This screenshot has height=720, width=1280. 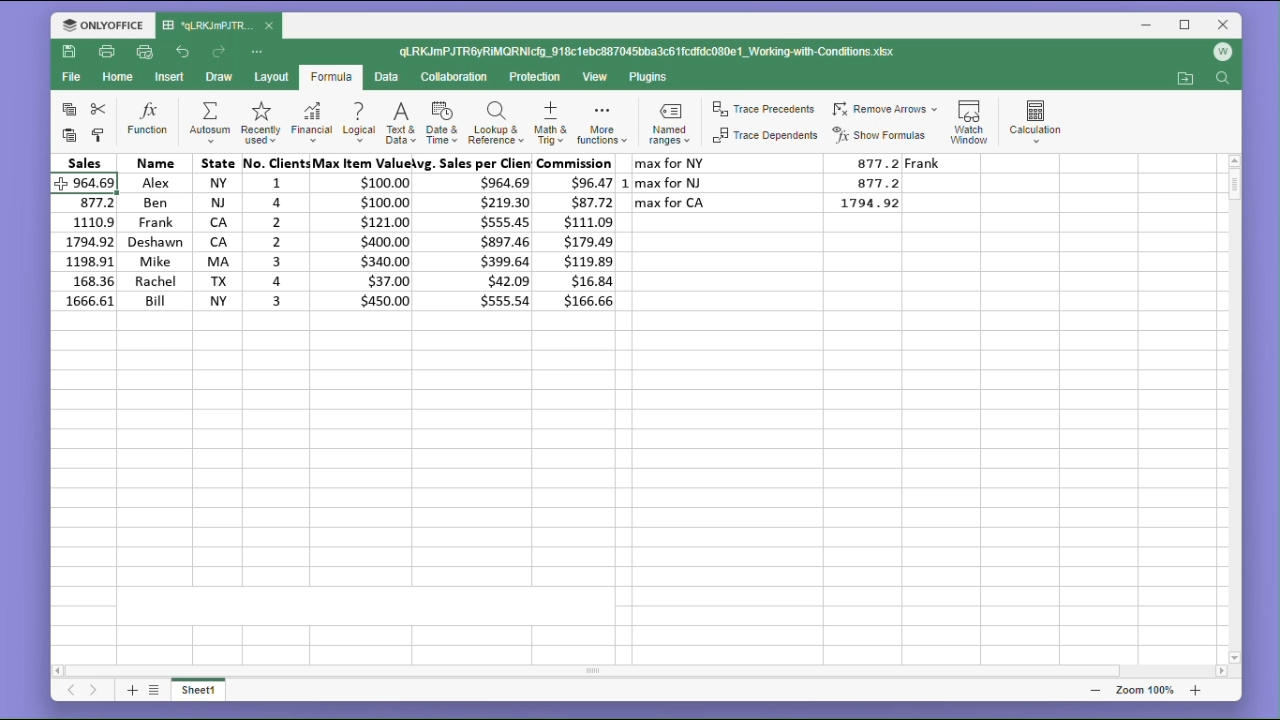 What do you see at coordinates (71, 80) in the screenshot?
I see `file` at bounding box center [71, 80].